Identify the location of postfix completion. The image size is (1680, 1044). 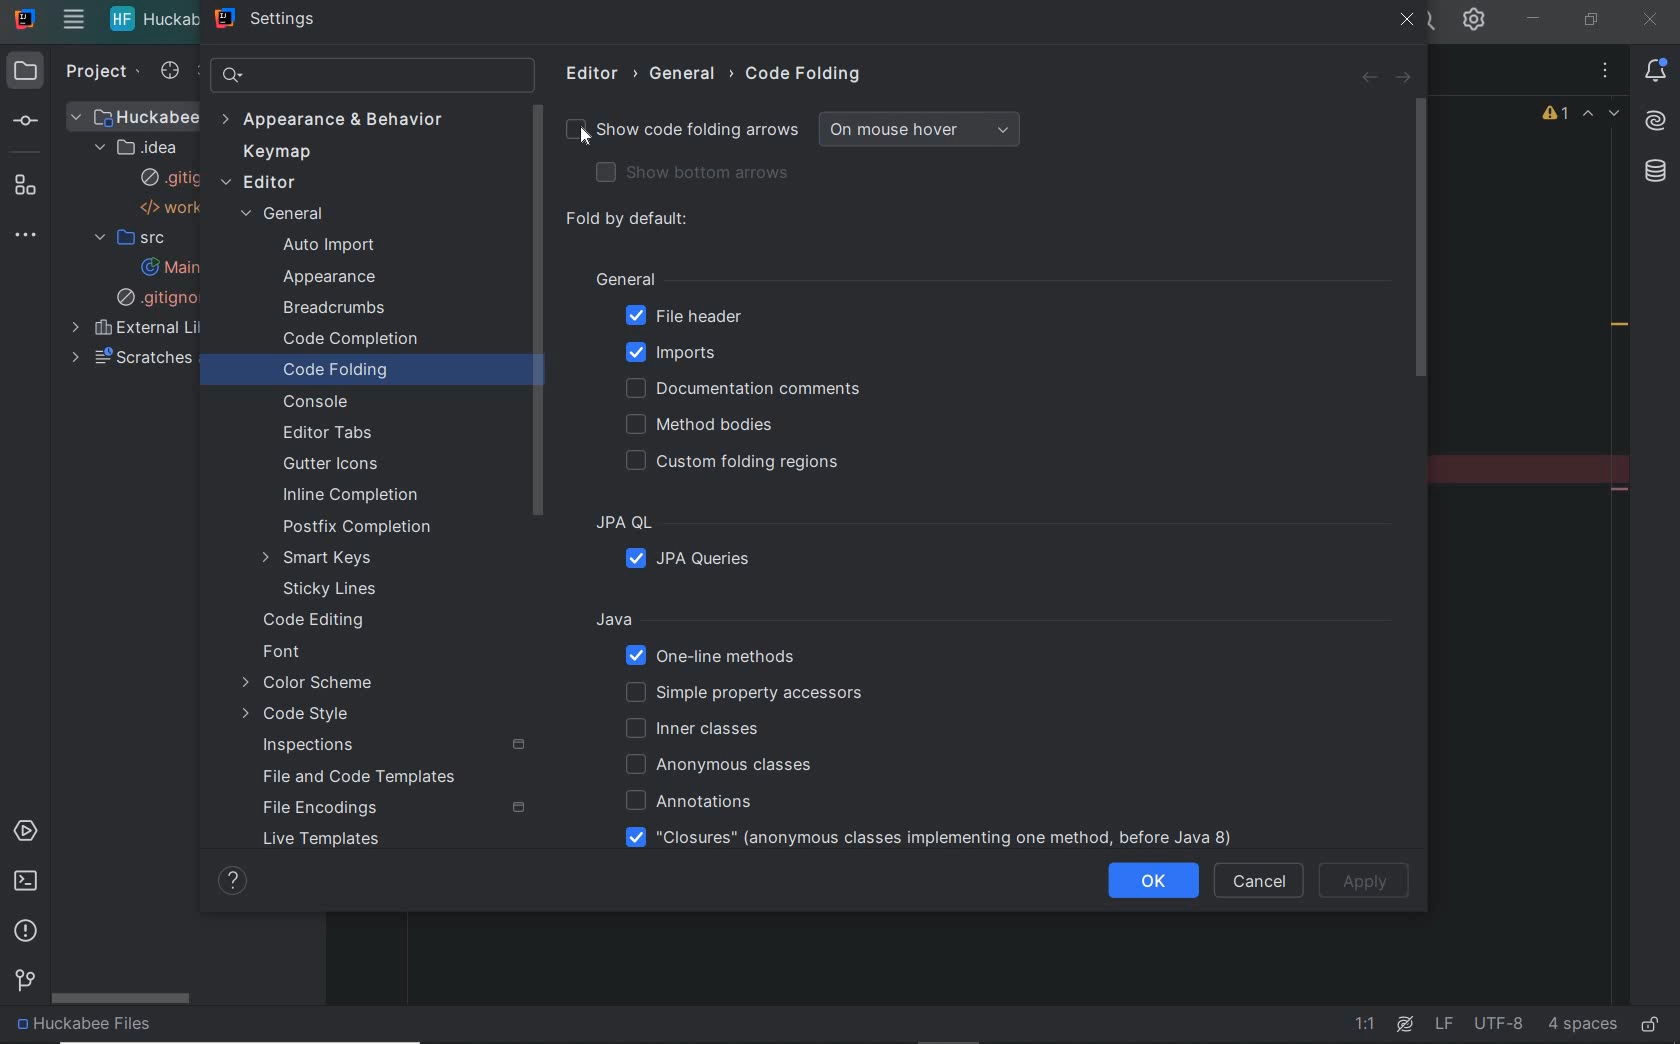
(355, 526).